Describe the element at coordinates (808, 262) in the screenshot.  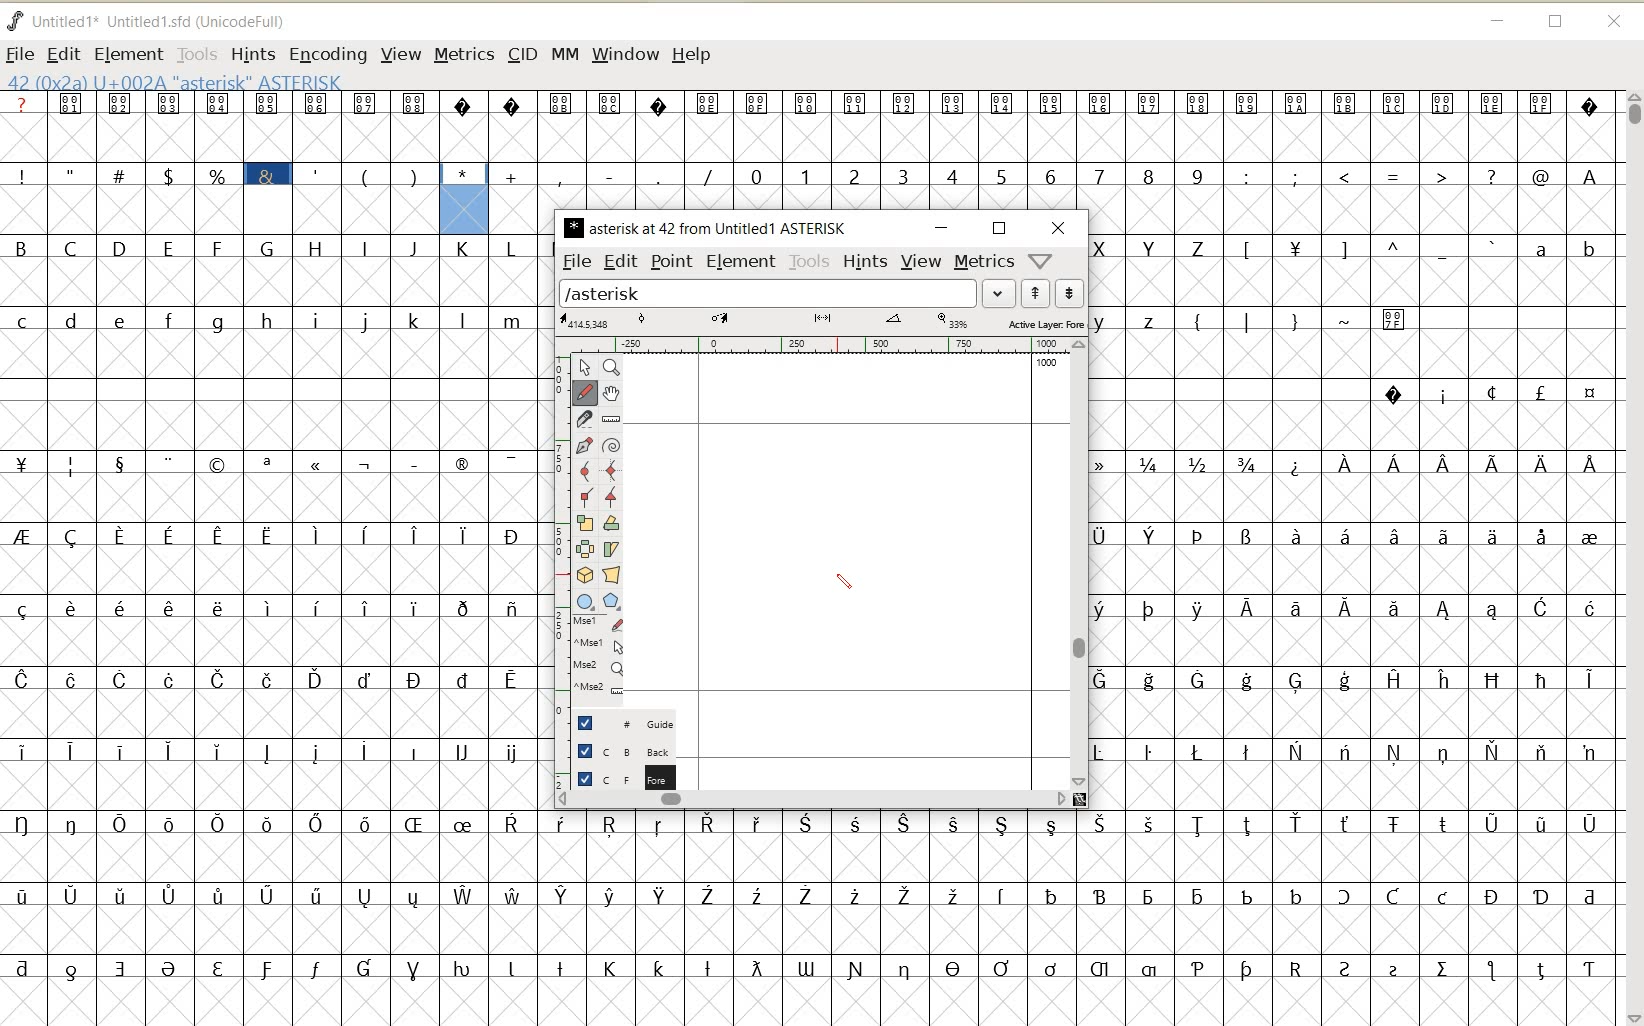
I see `TOOLS` at that location.